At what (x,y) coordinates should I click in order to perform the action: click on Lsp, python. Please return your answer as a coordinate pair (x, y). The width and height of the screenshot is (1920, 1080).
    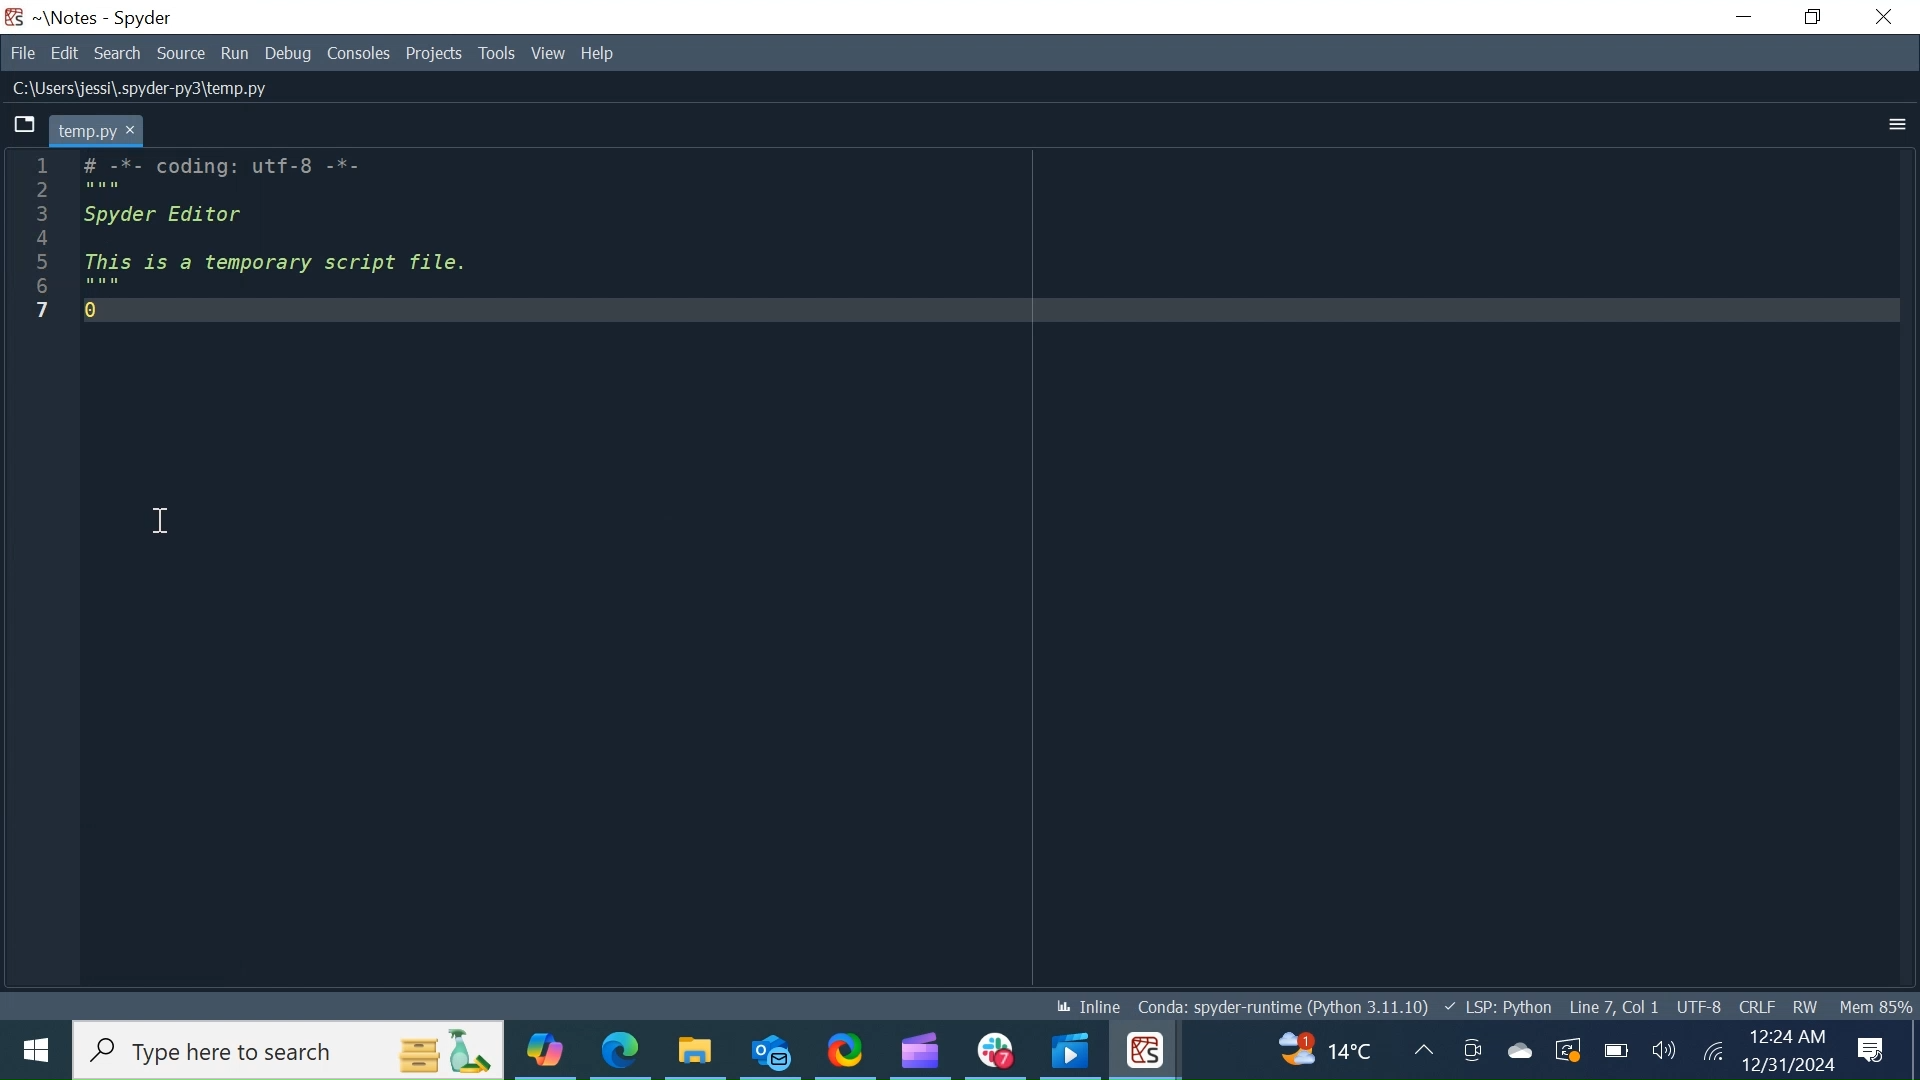
    Looking at the image, I should click on (1506, 1006).